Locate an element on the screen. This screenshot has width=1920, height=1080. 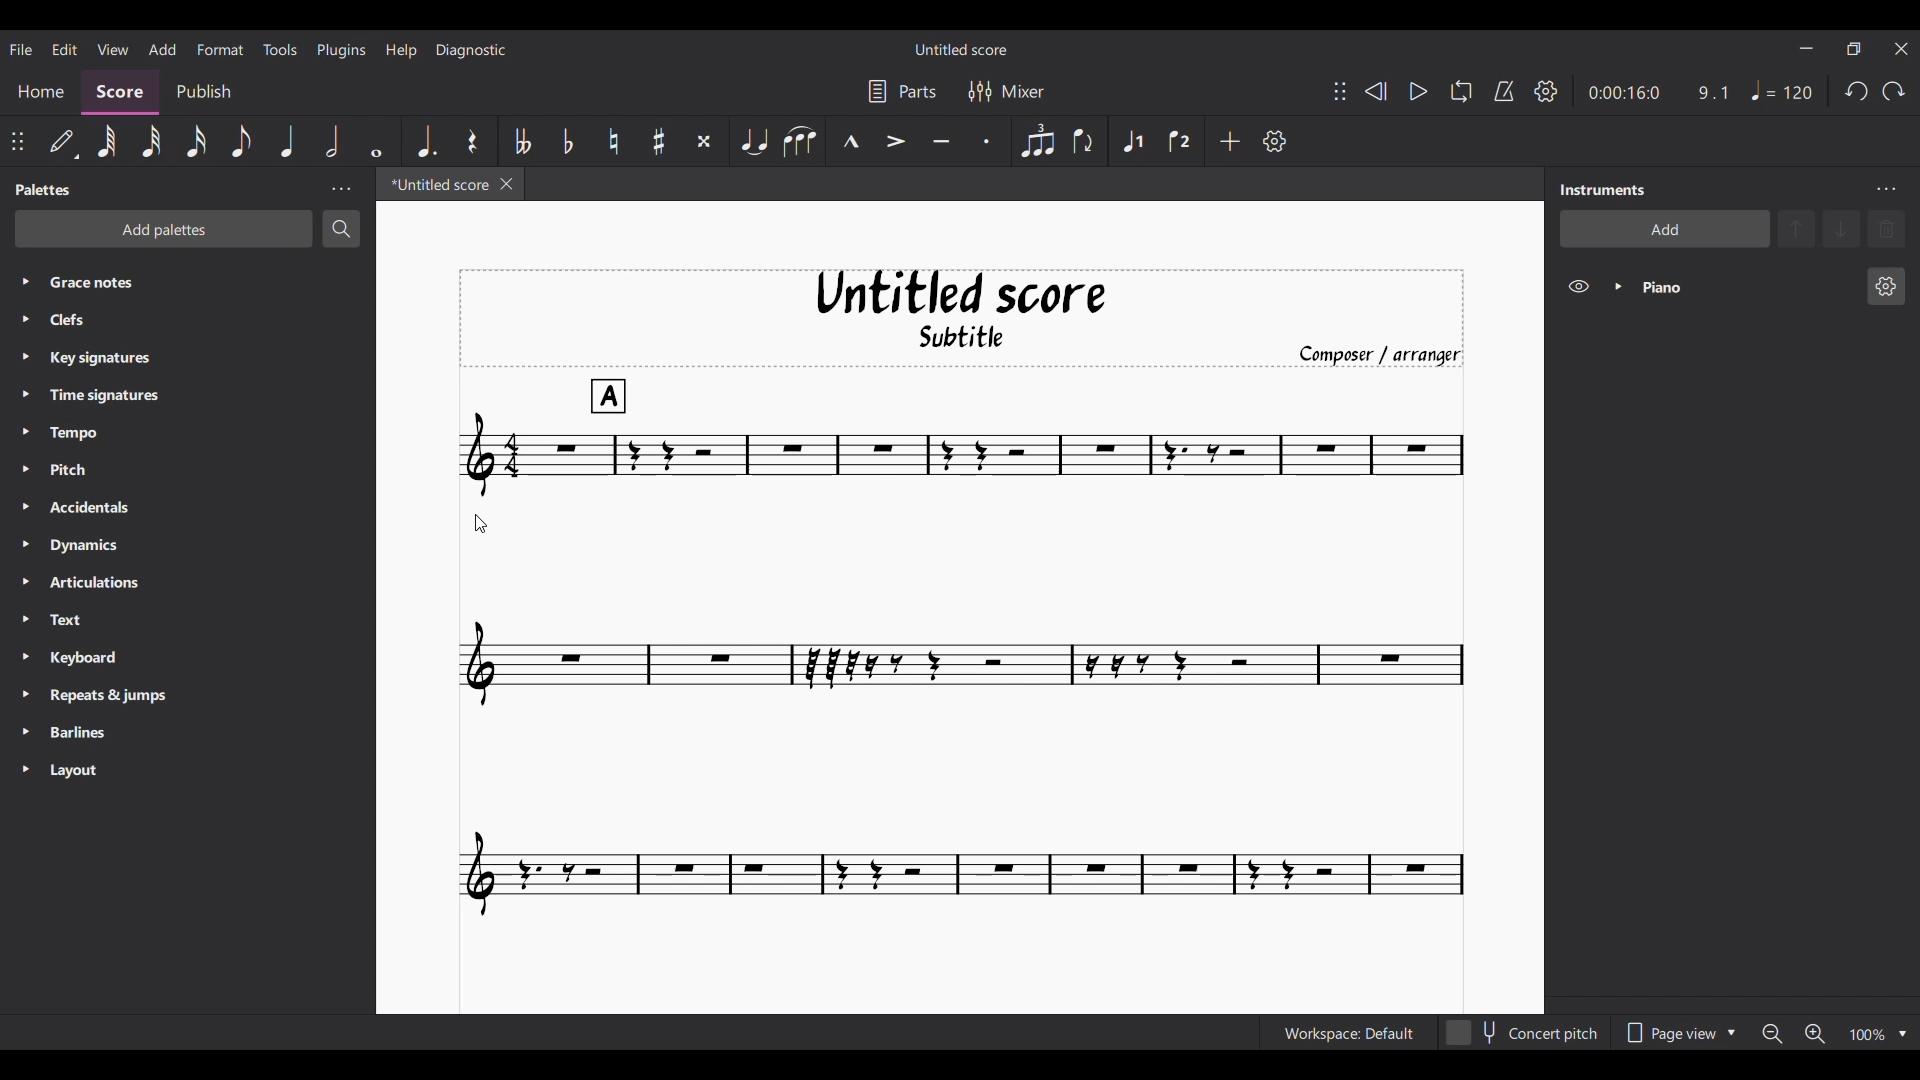
Text is located at coordinates (105, 621).